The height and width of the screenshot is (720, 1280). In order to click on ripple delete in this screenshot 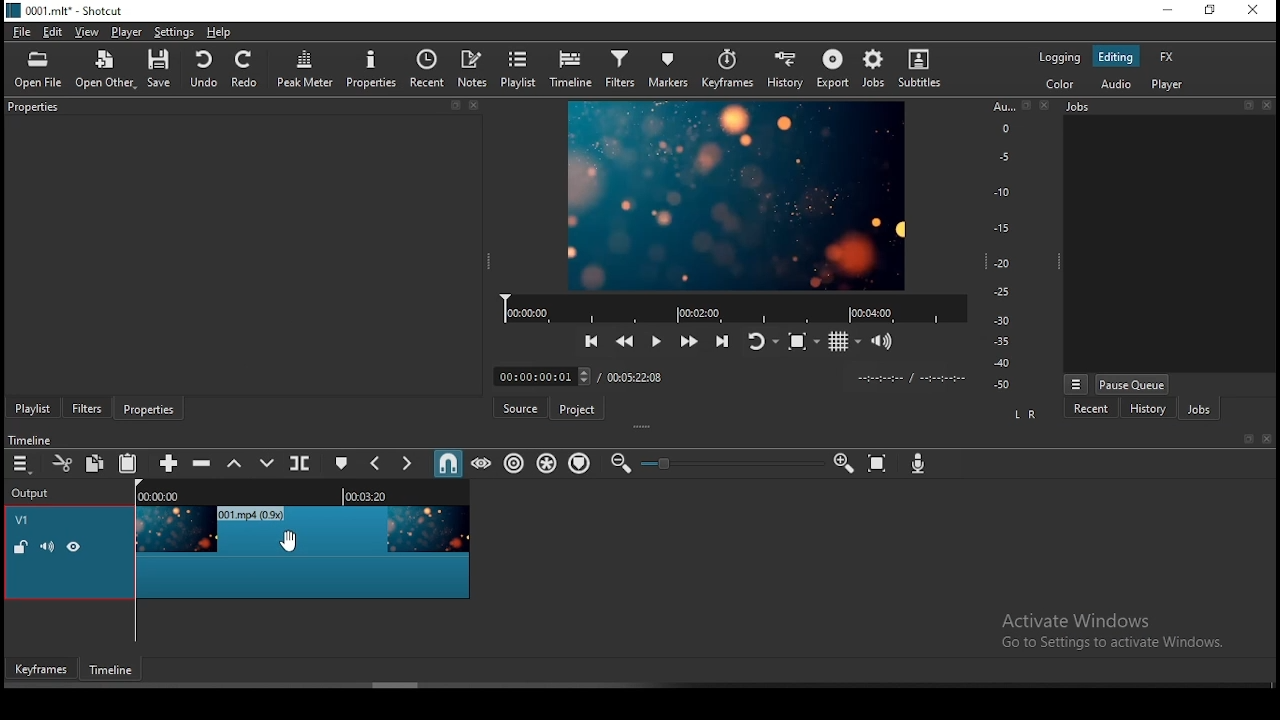, I will do `click(207, 466)`.